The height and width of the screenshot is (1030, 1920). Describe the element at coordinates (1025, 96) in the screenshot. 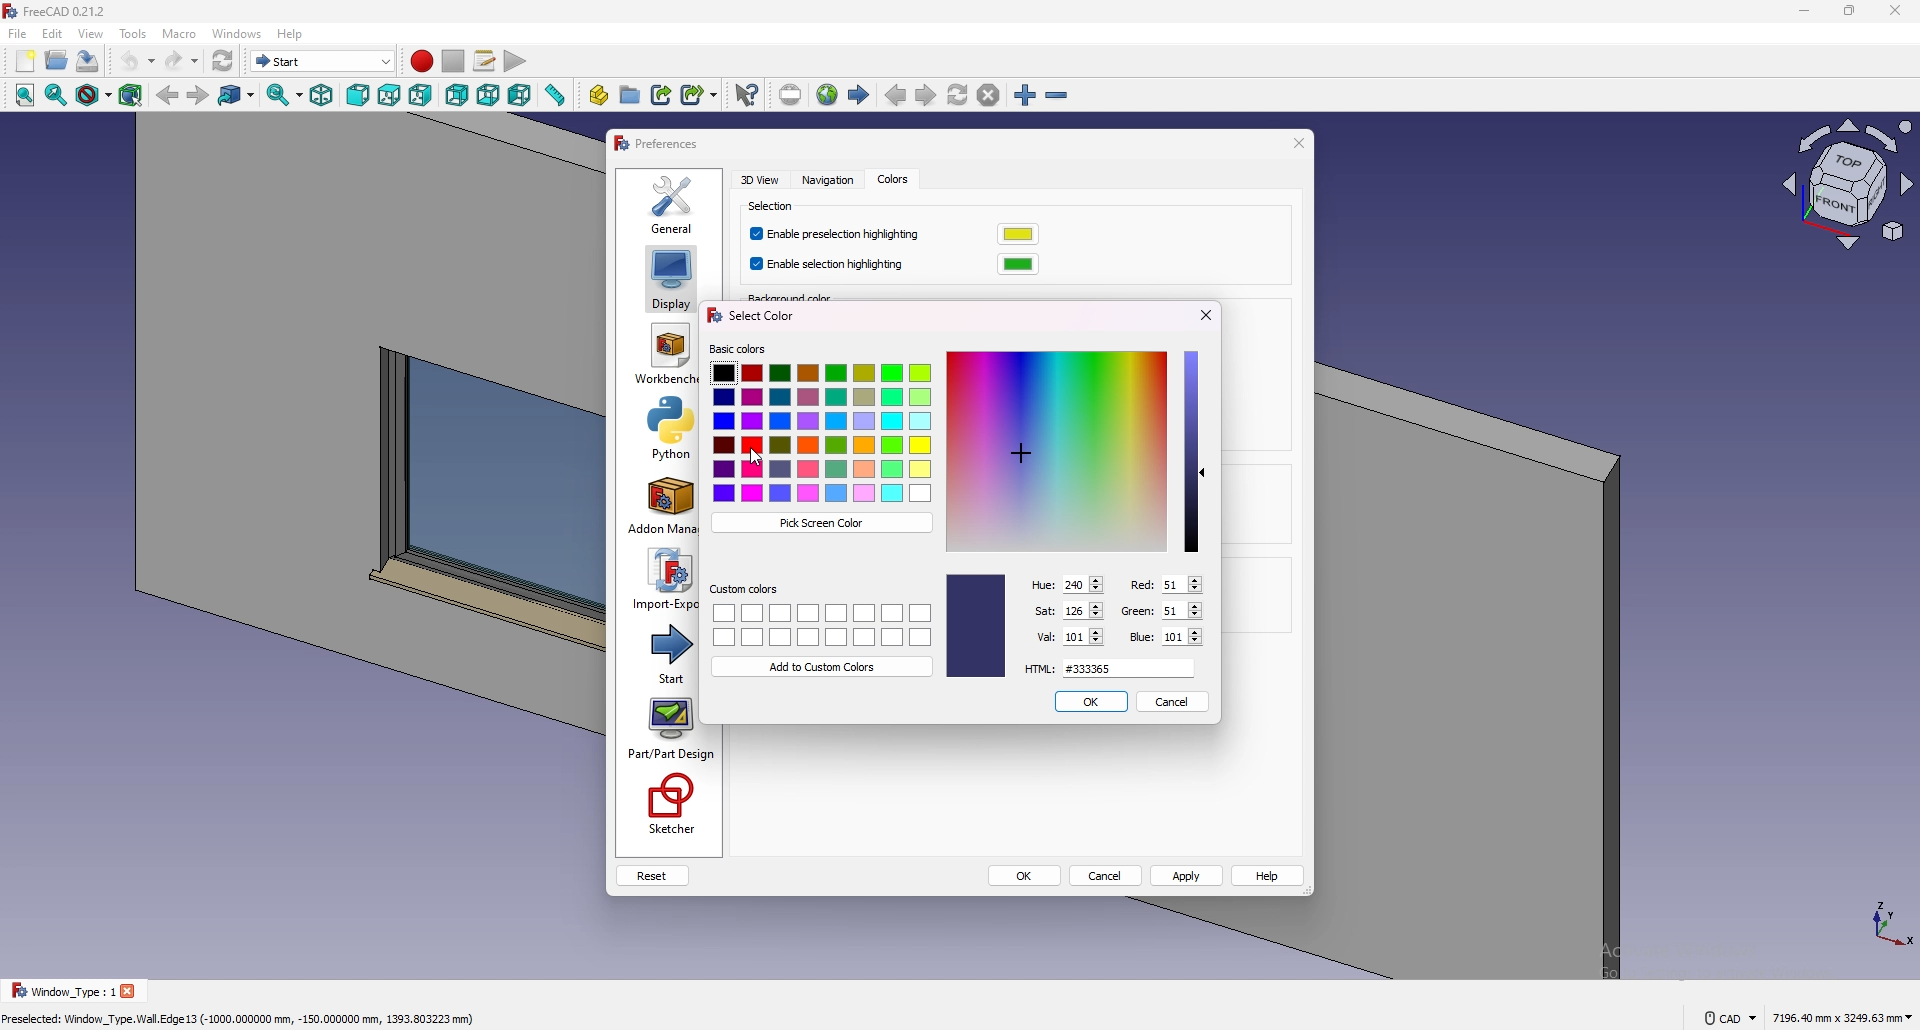

I see `zoom in` at that location.